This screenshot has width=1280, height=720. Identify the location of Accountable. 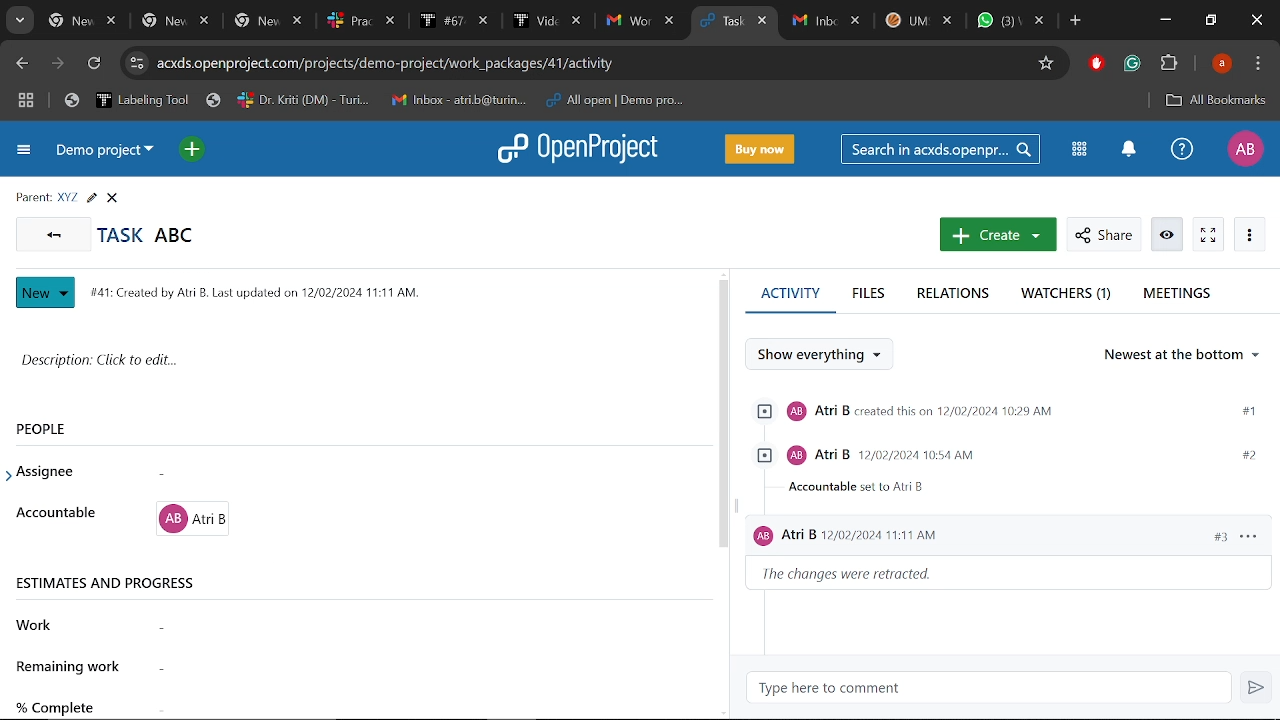
(399, 519).